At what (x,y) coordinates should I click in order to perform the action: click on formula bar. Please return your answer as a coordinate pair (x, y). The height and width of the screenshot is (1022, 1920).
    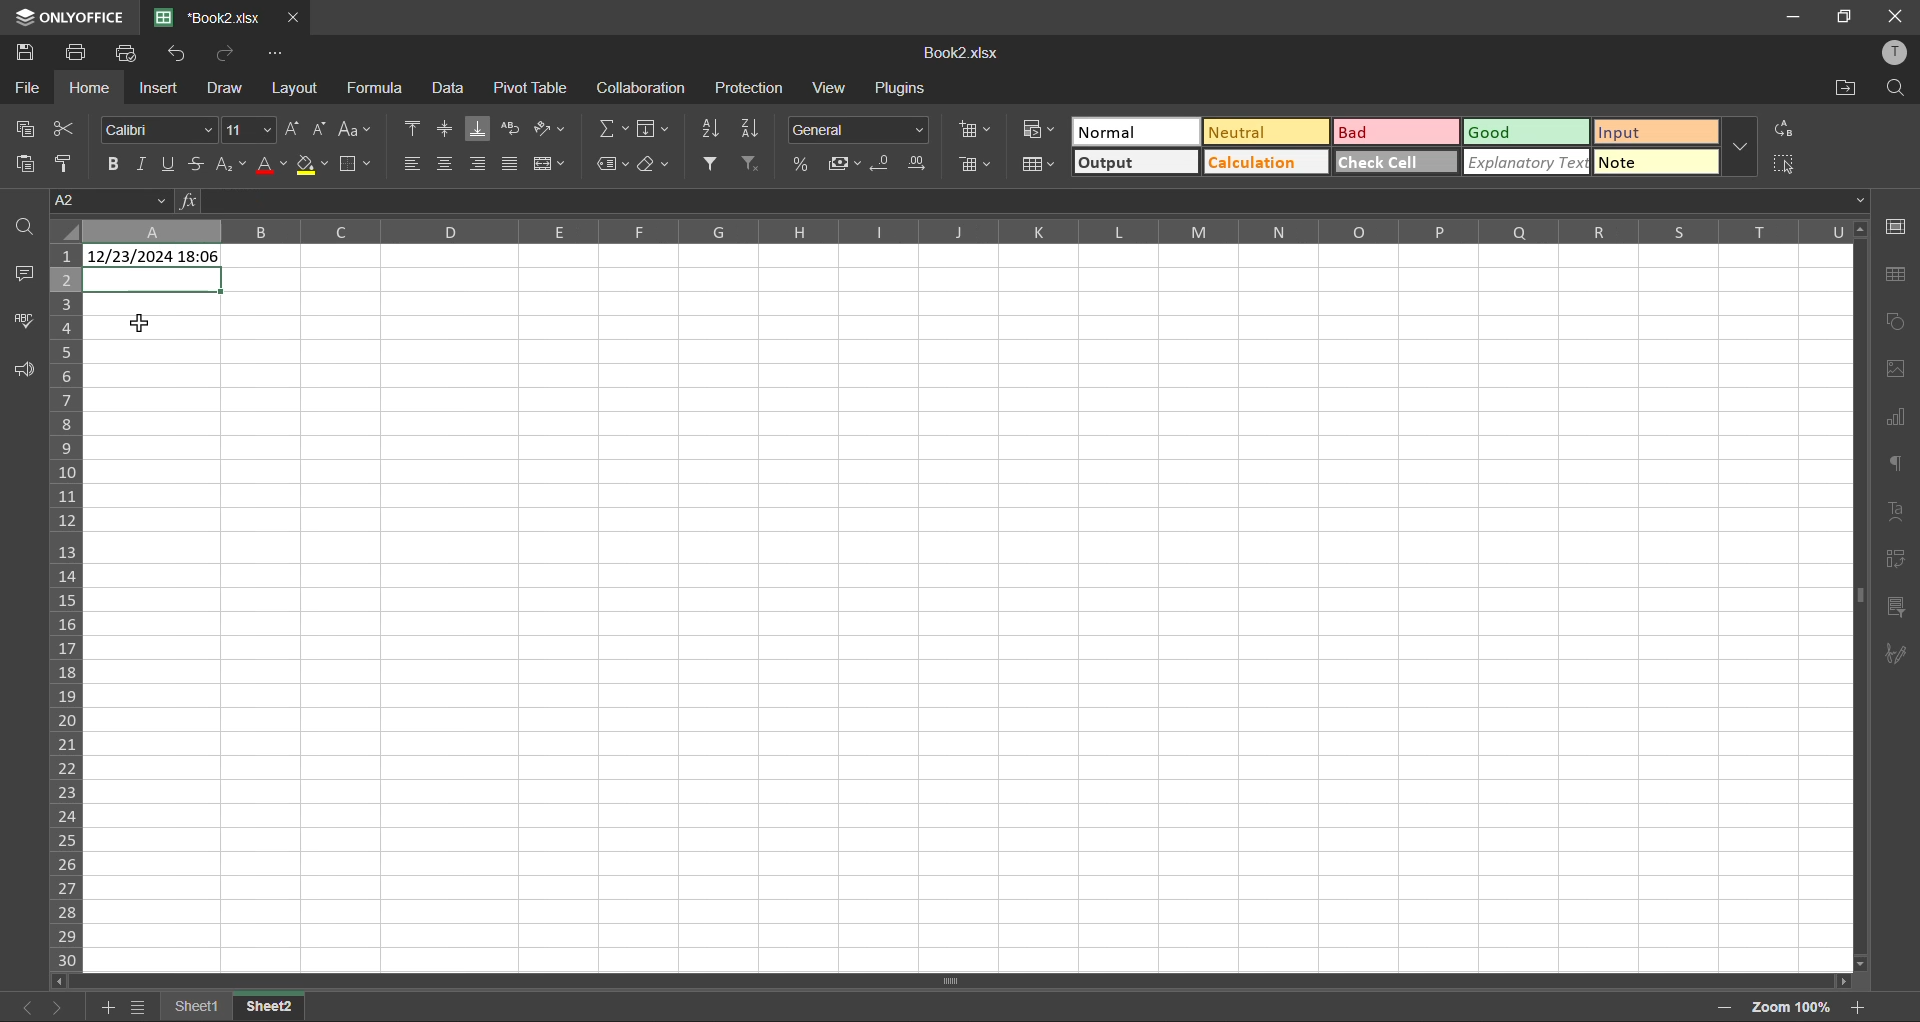
    Looking at the image, I should click on (1023, 201).